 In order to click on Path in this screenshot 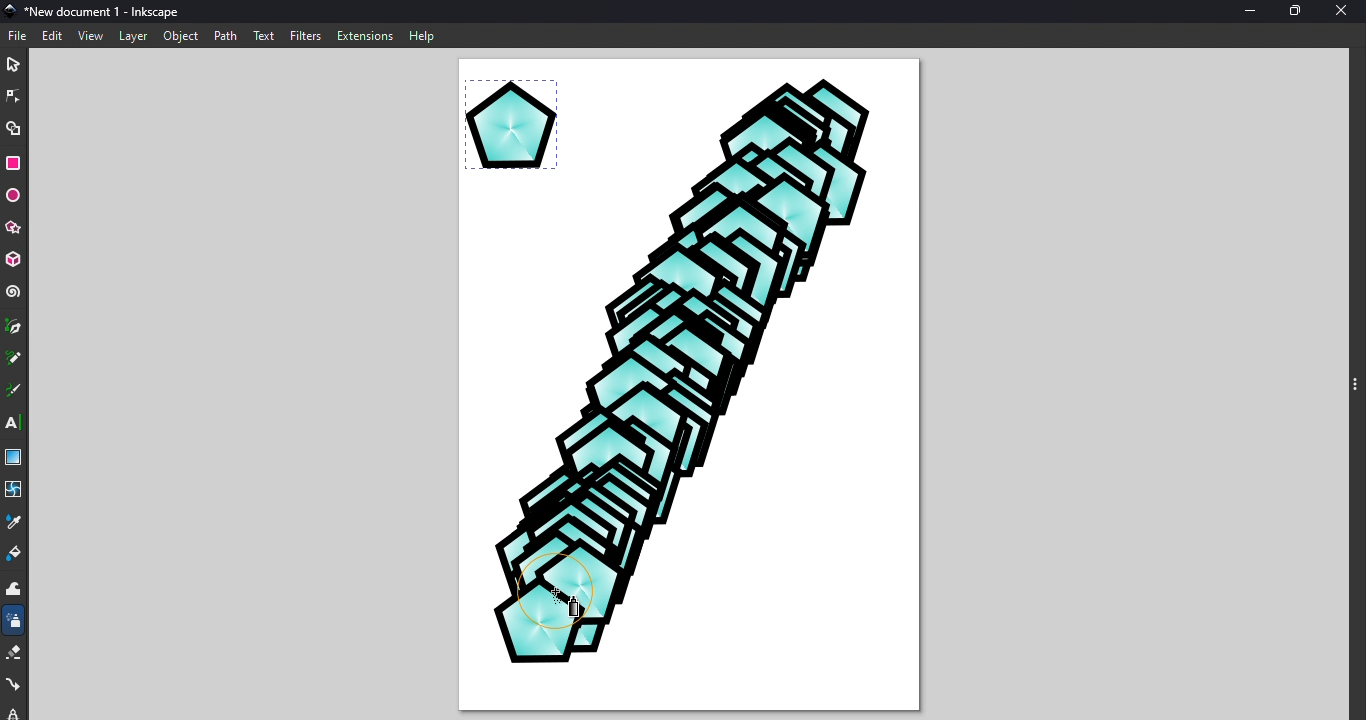, I will do `click(226, 35)`.